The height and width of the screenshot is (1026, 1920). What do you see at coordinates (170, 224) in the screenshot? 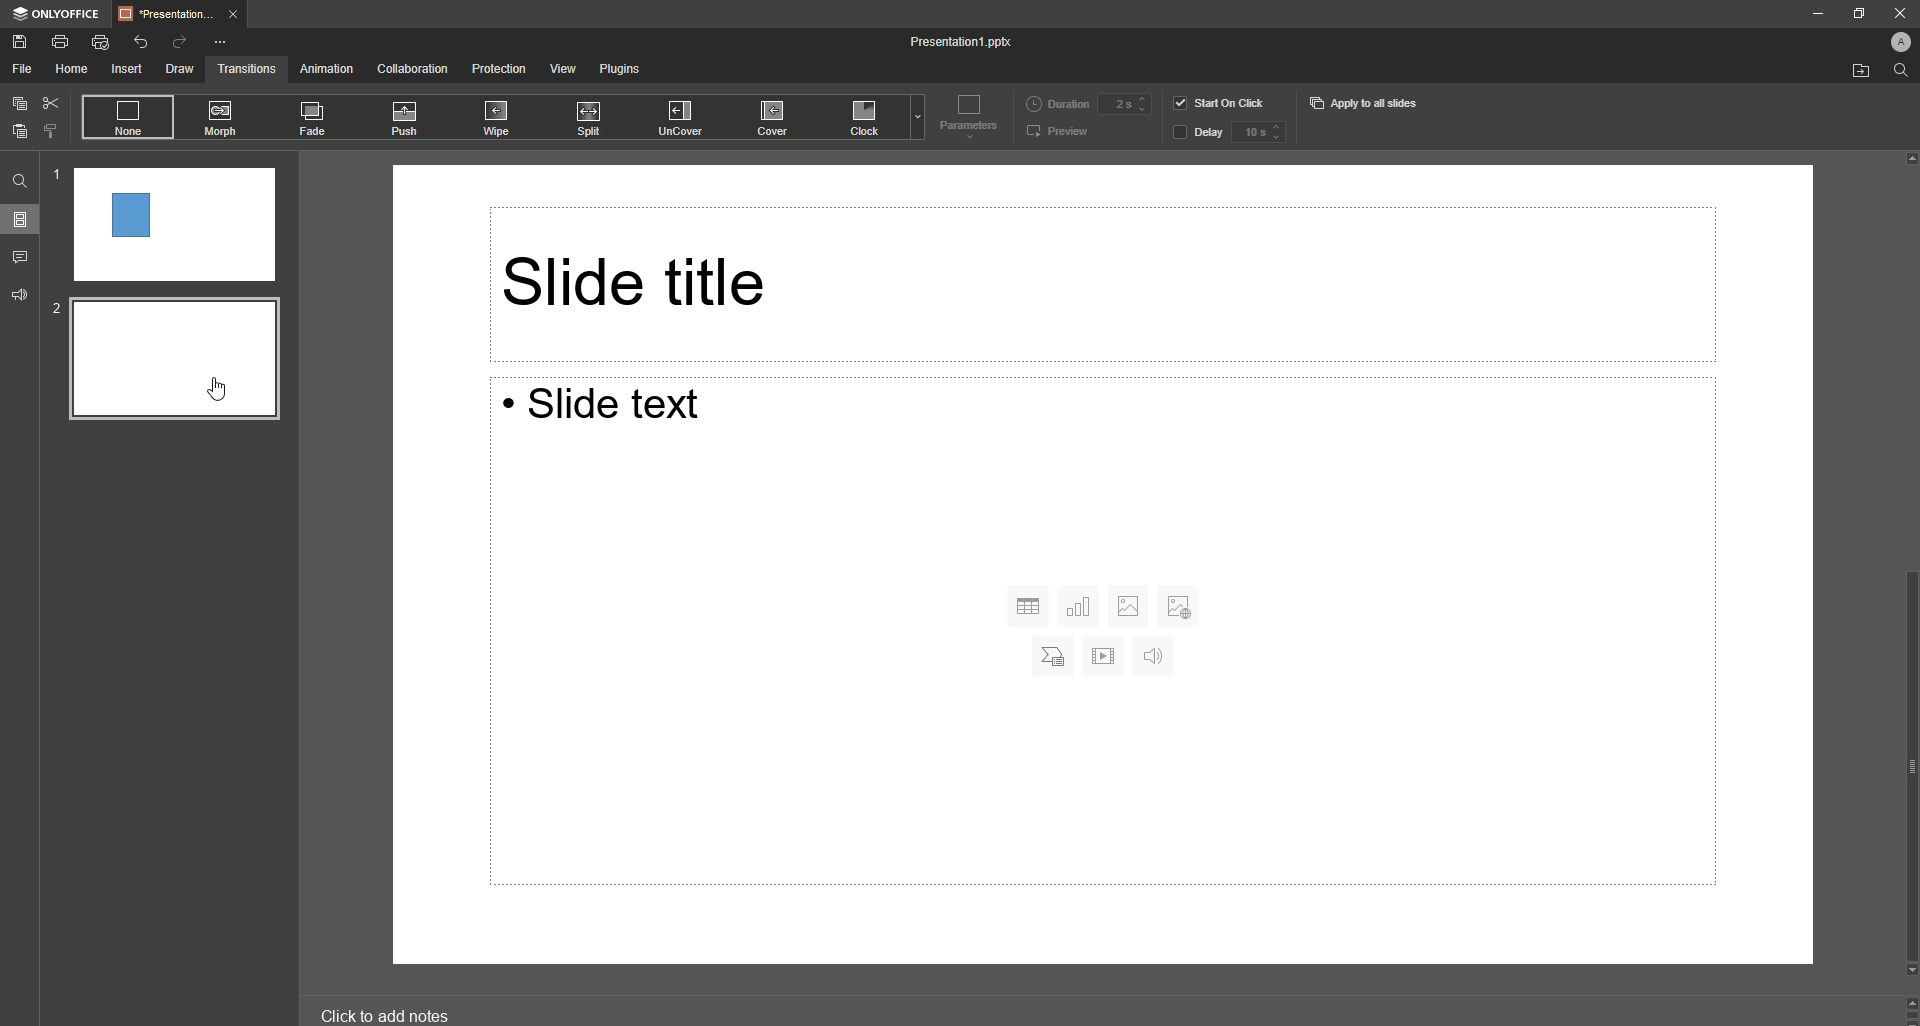
I see `Slide 1 preview` at bounding box center [170, 224].